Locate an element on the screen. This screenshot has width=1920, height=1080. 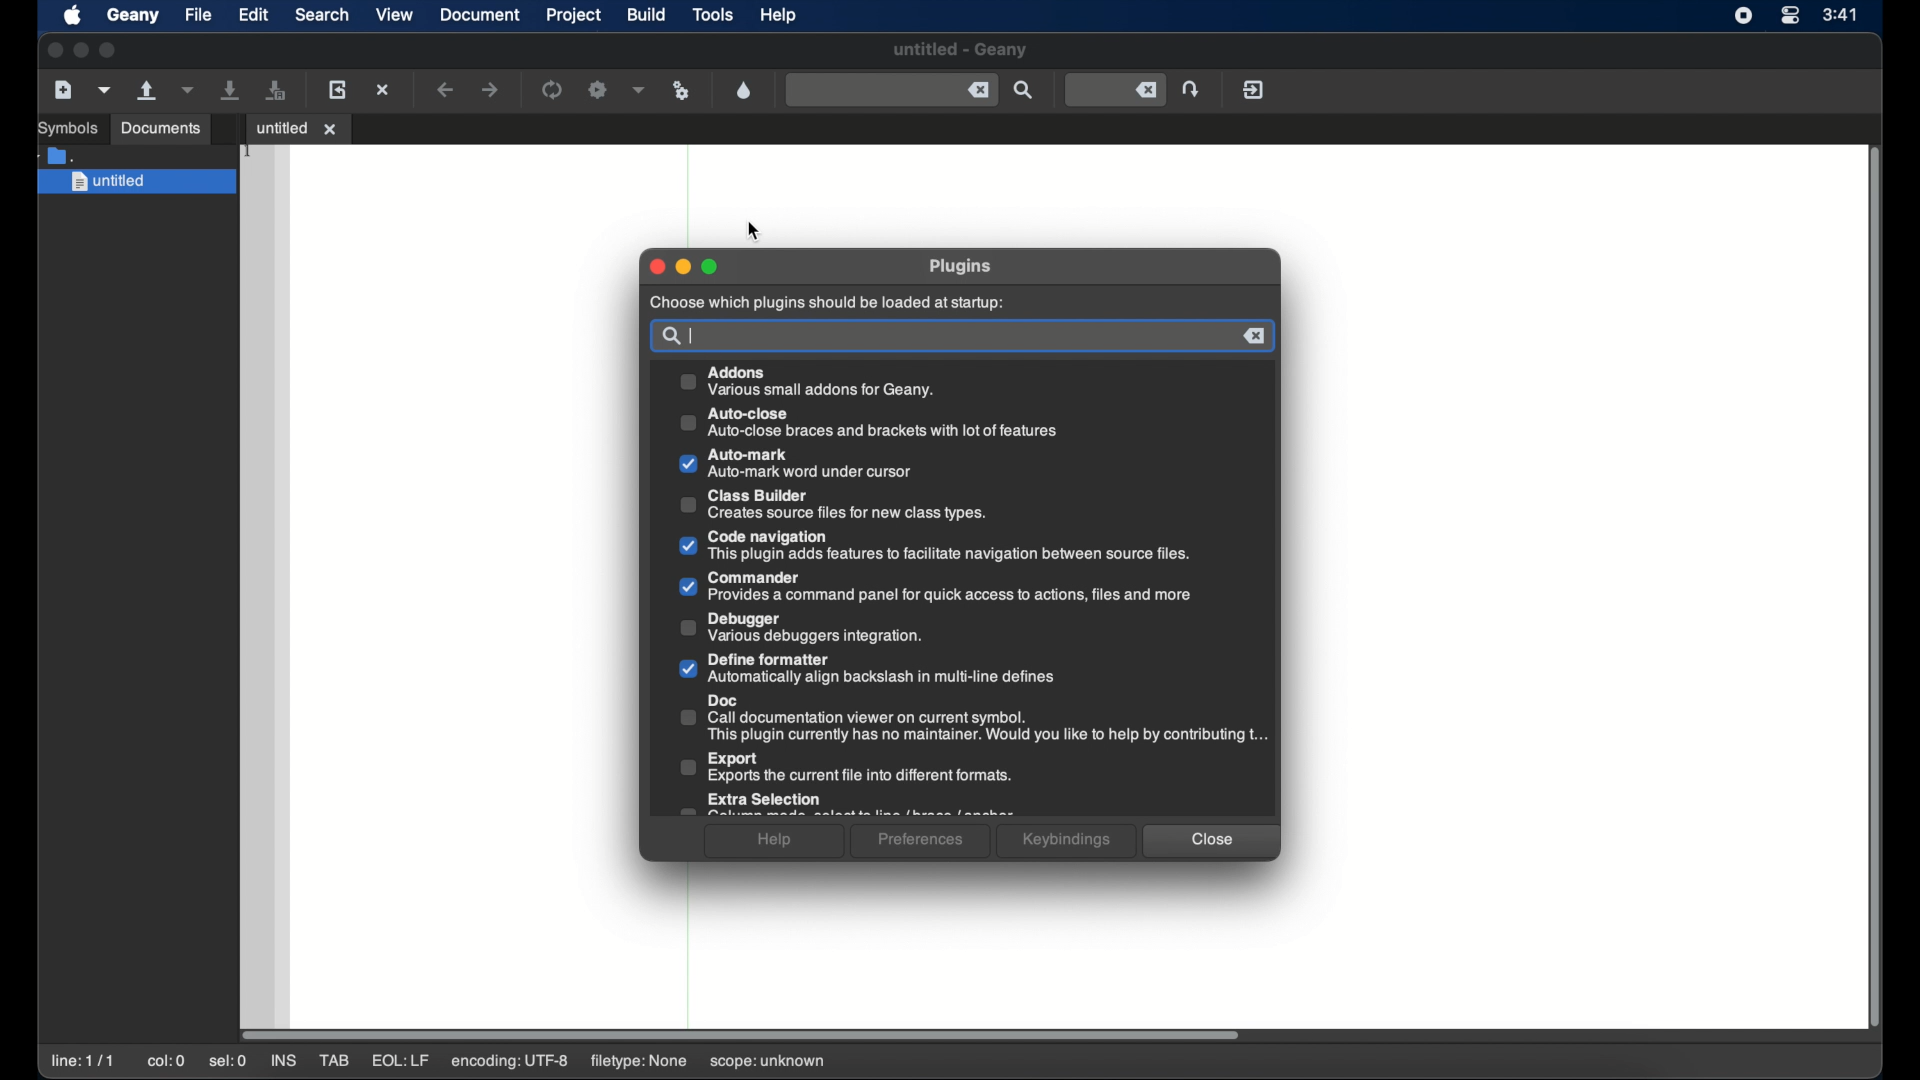
ins is located at coordinates (286, 1061).